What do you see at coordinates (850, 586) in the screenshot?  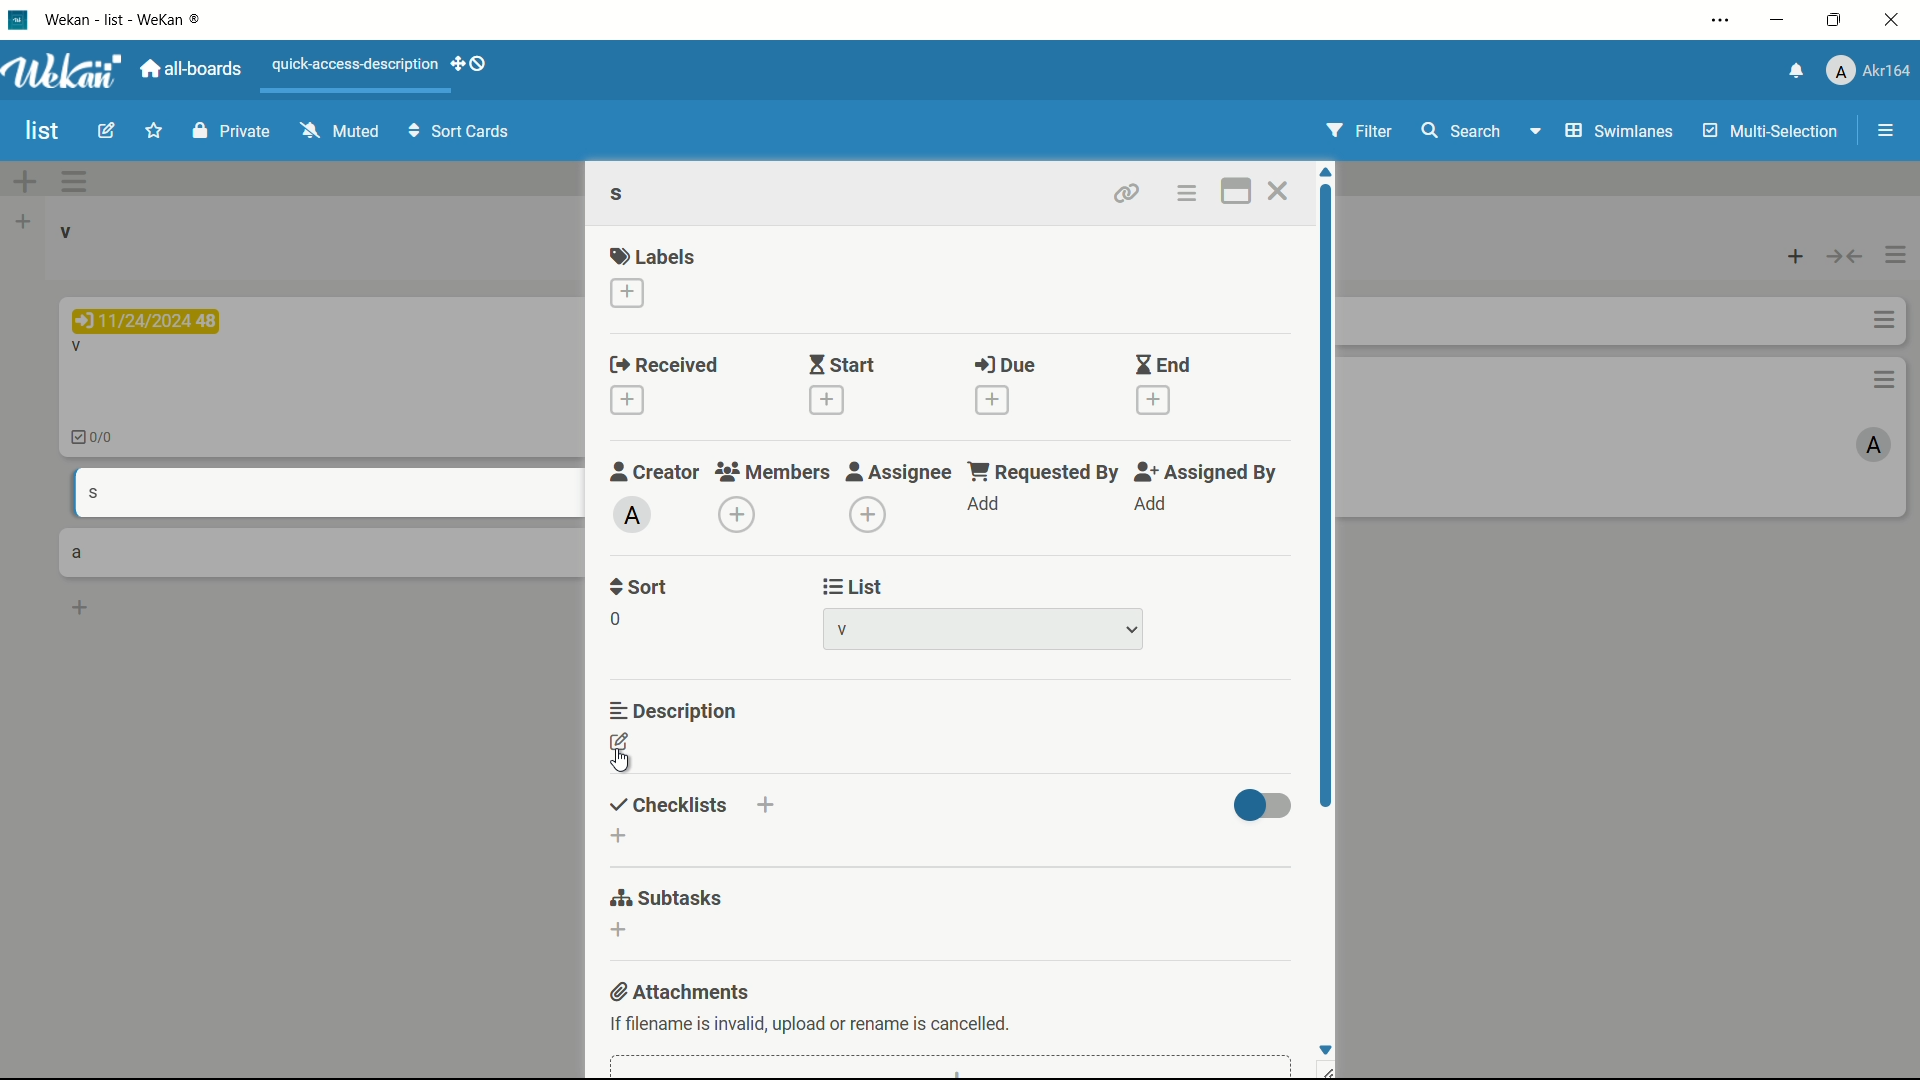 I see `list` at bounding box center [850, 586].